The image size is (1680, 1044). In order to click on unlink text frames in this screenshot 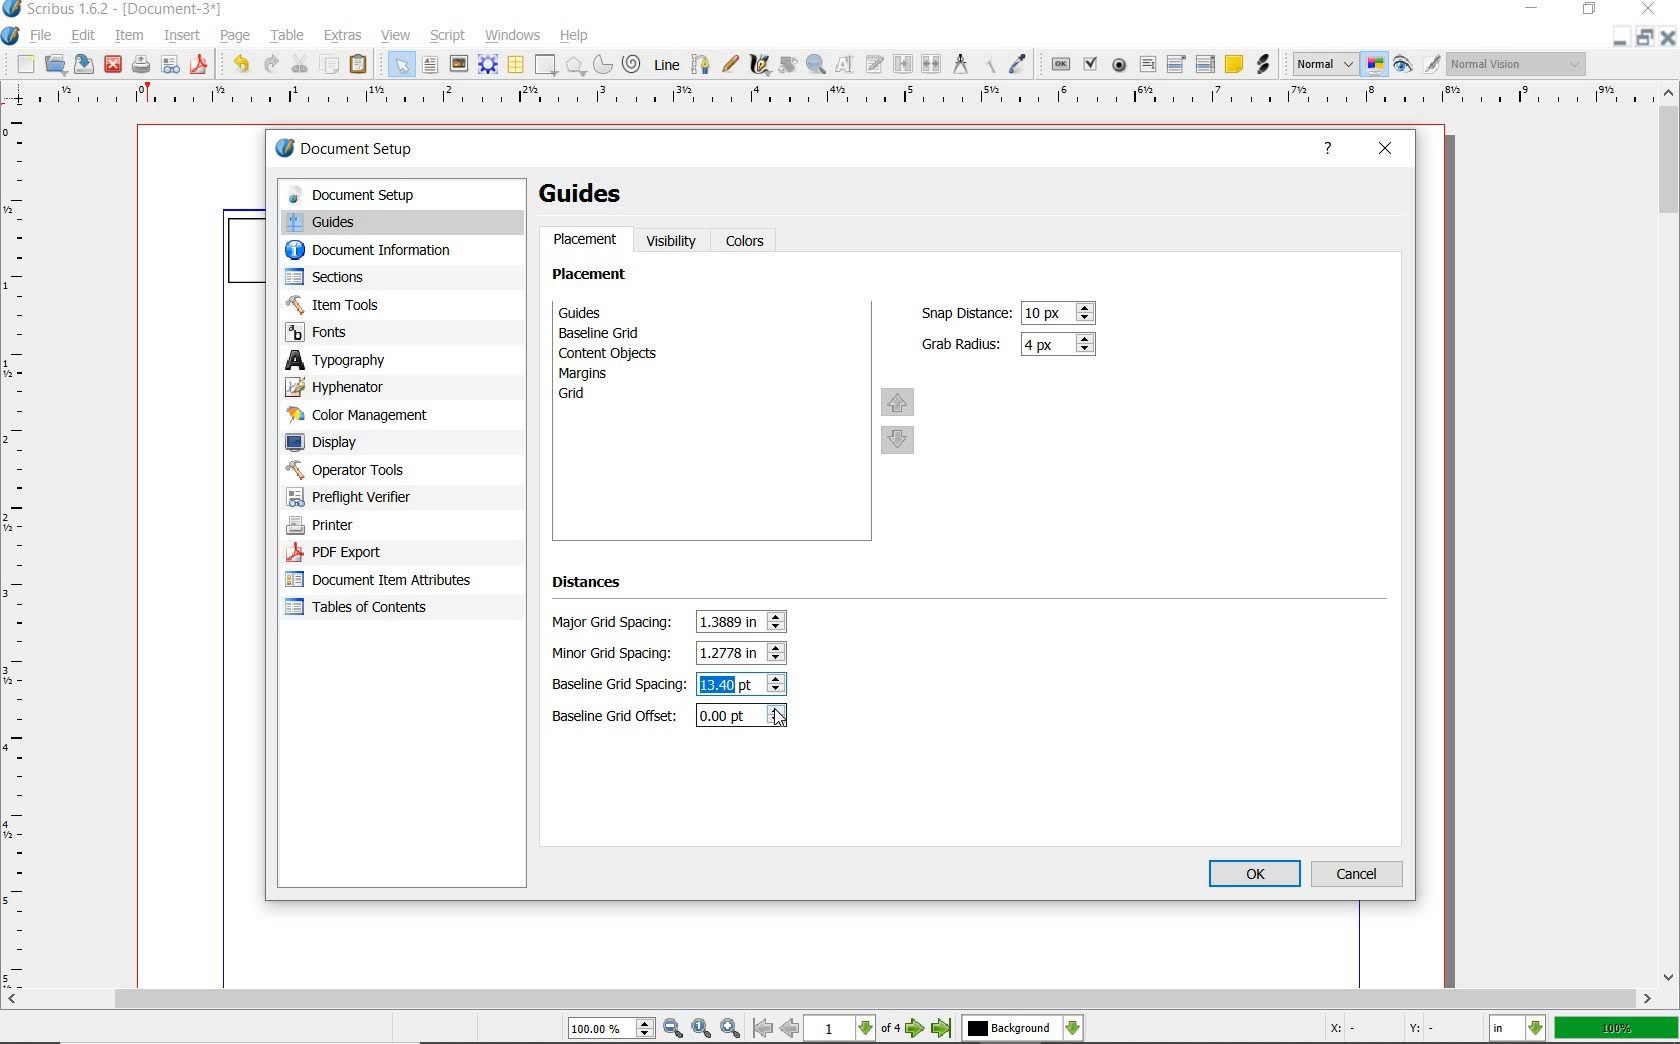, I will do `click(930, 63)`.